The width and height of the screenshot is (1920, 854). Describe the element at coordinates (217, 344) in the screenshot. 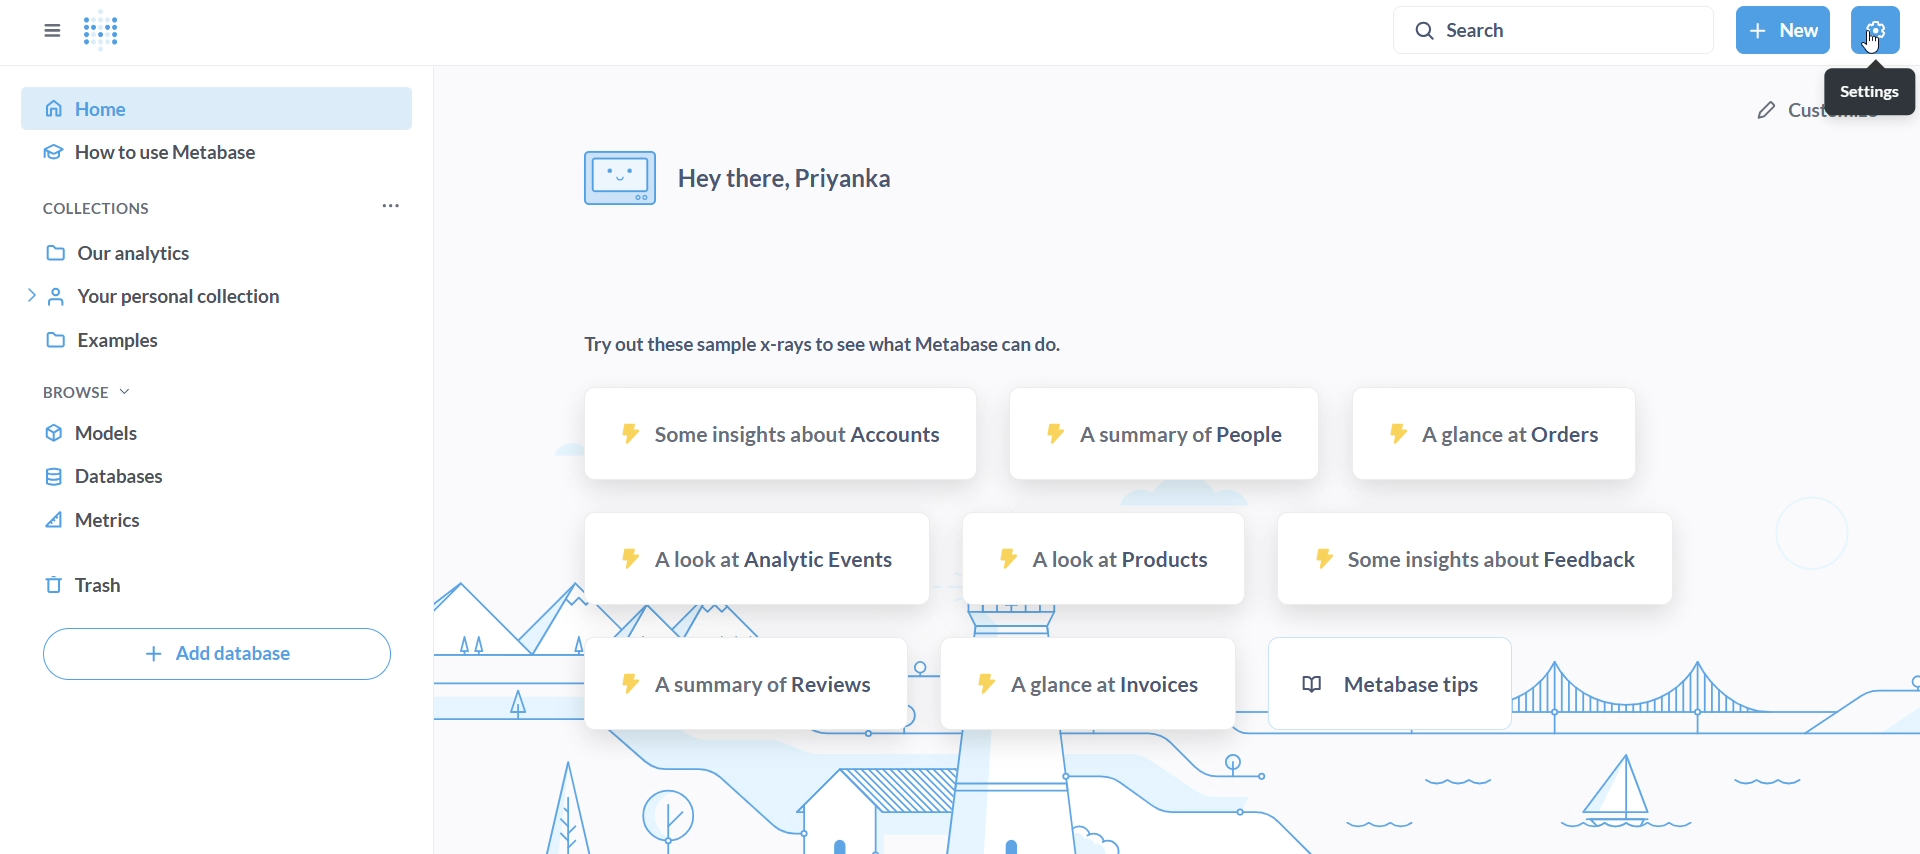

I see `examples` at that location.